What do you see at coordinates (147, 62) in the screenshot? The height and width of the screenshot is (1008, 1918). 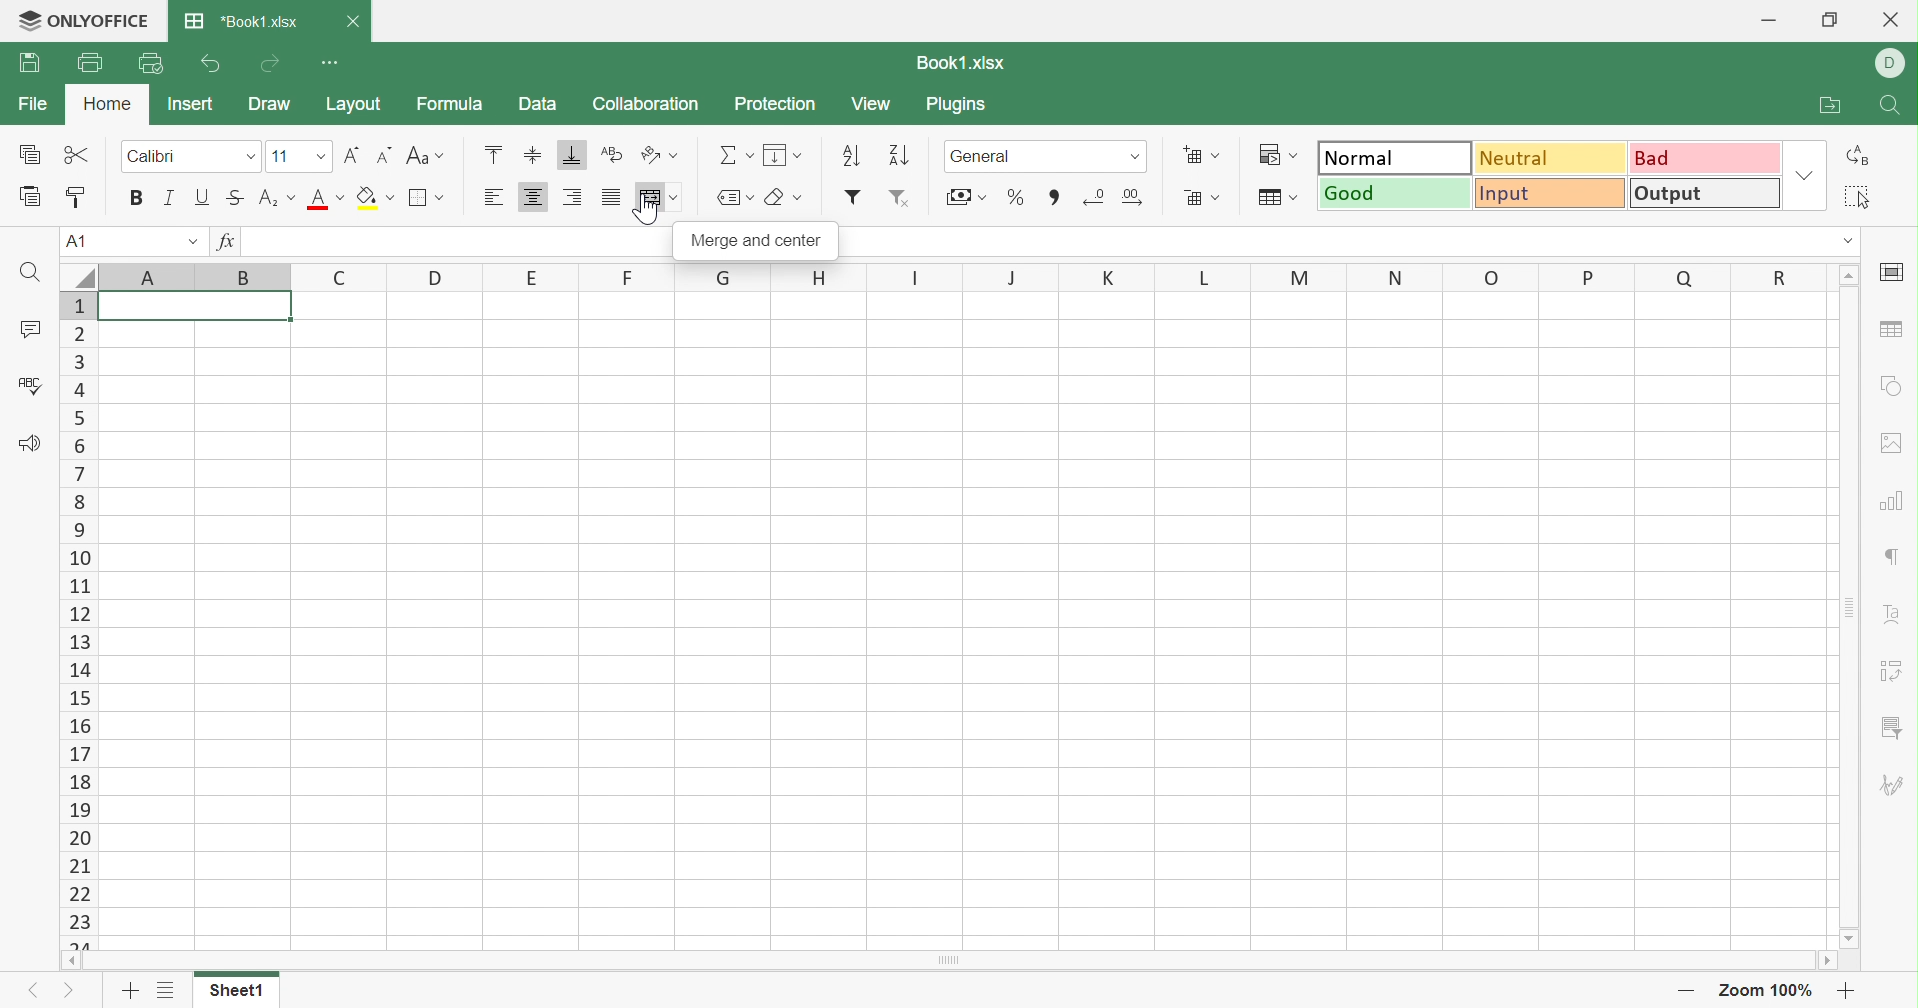 I see `Quick Print` at bounding box center [147, 62].